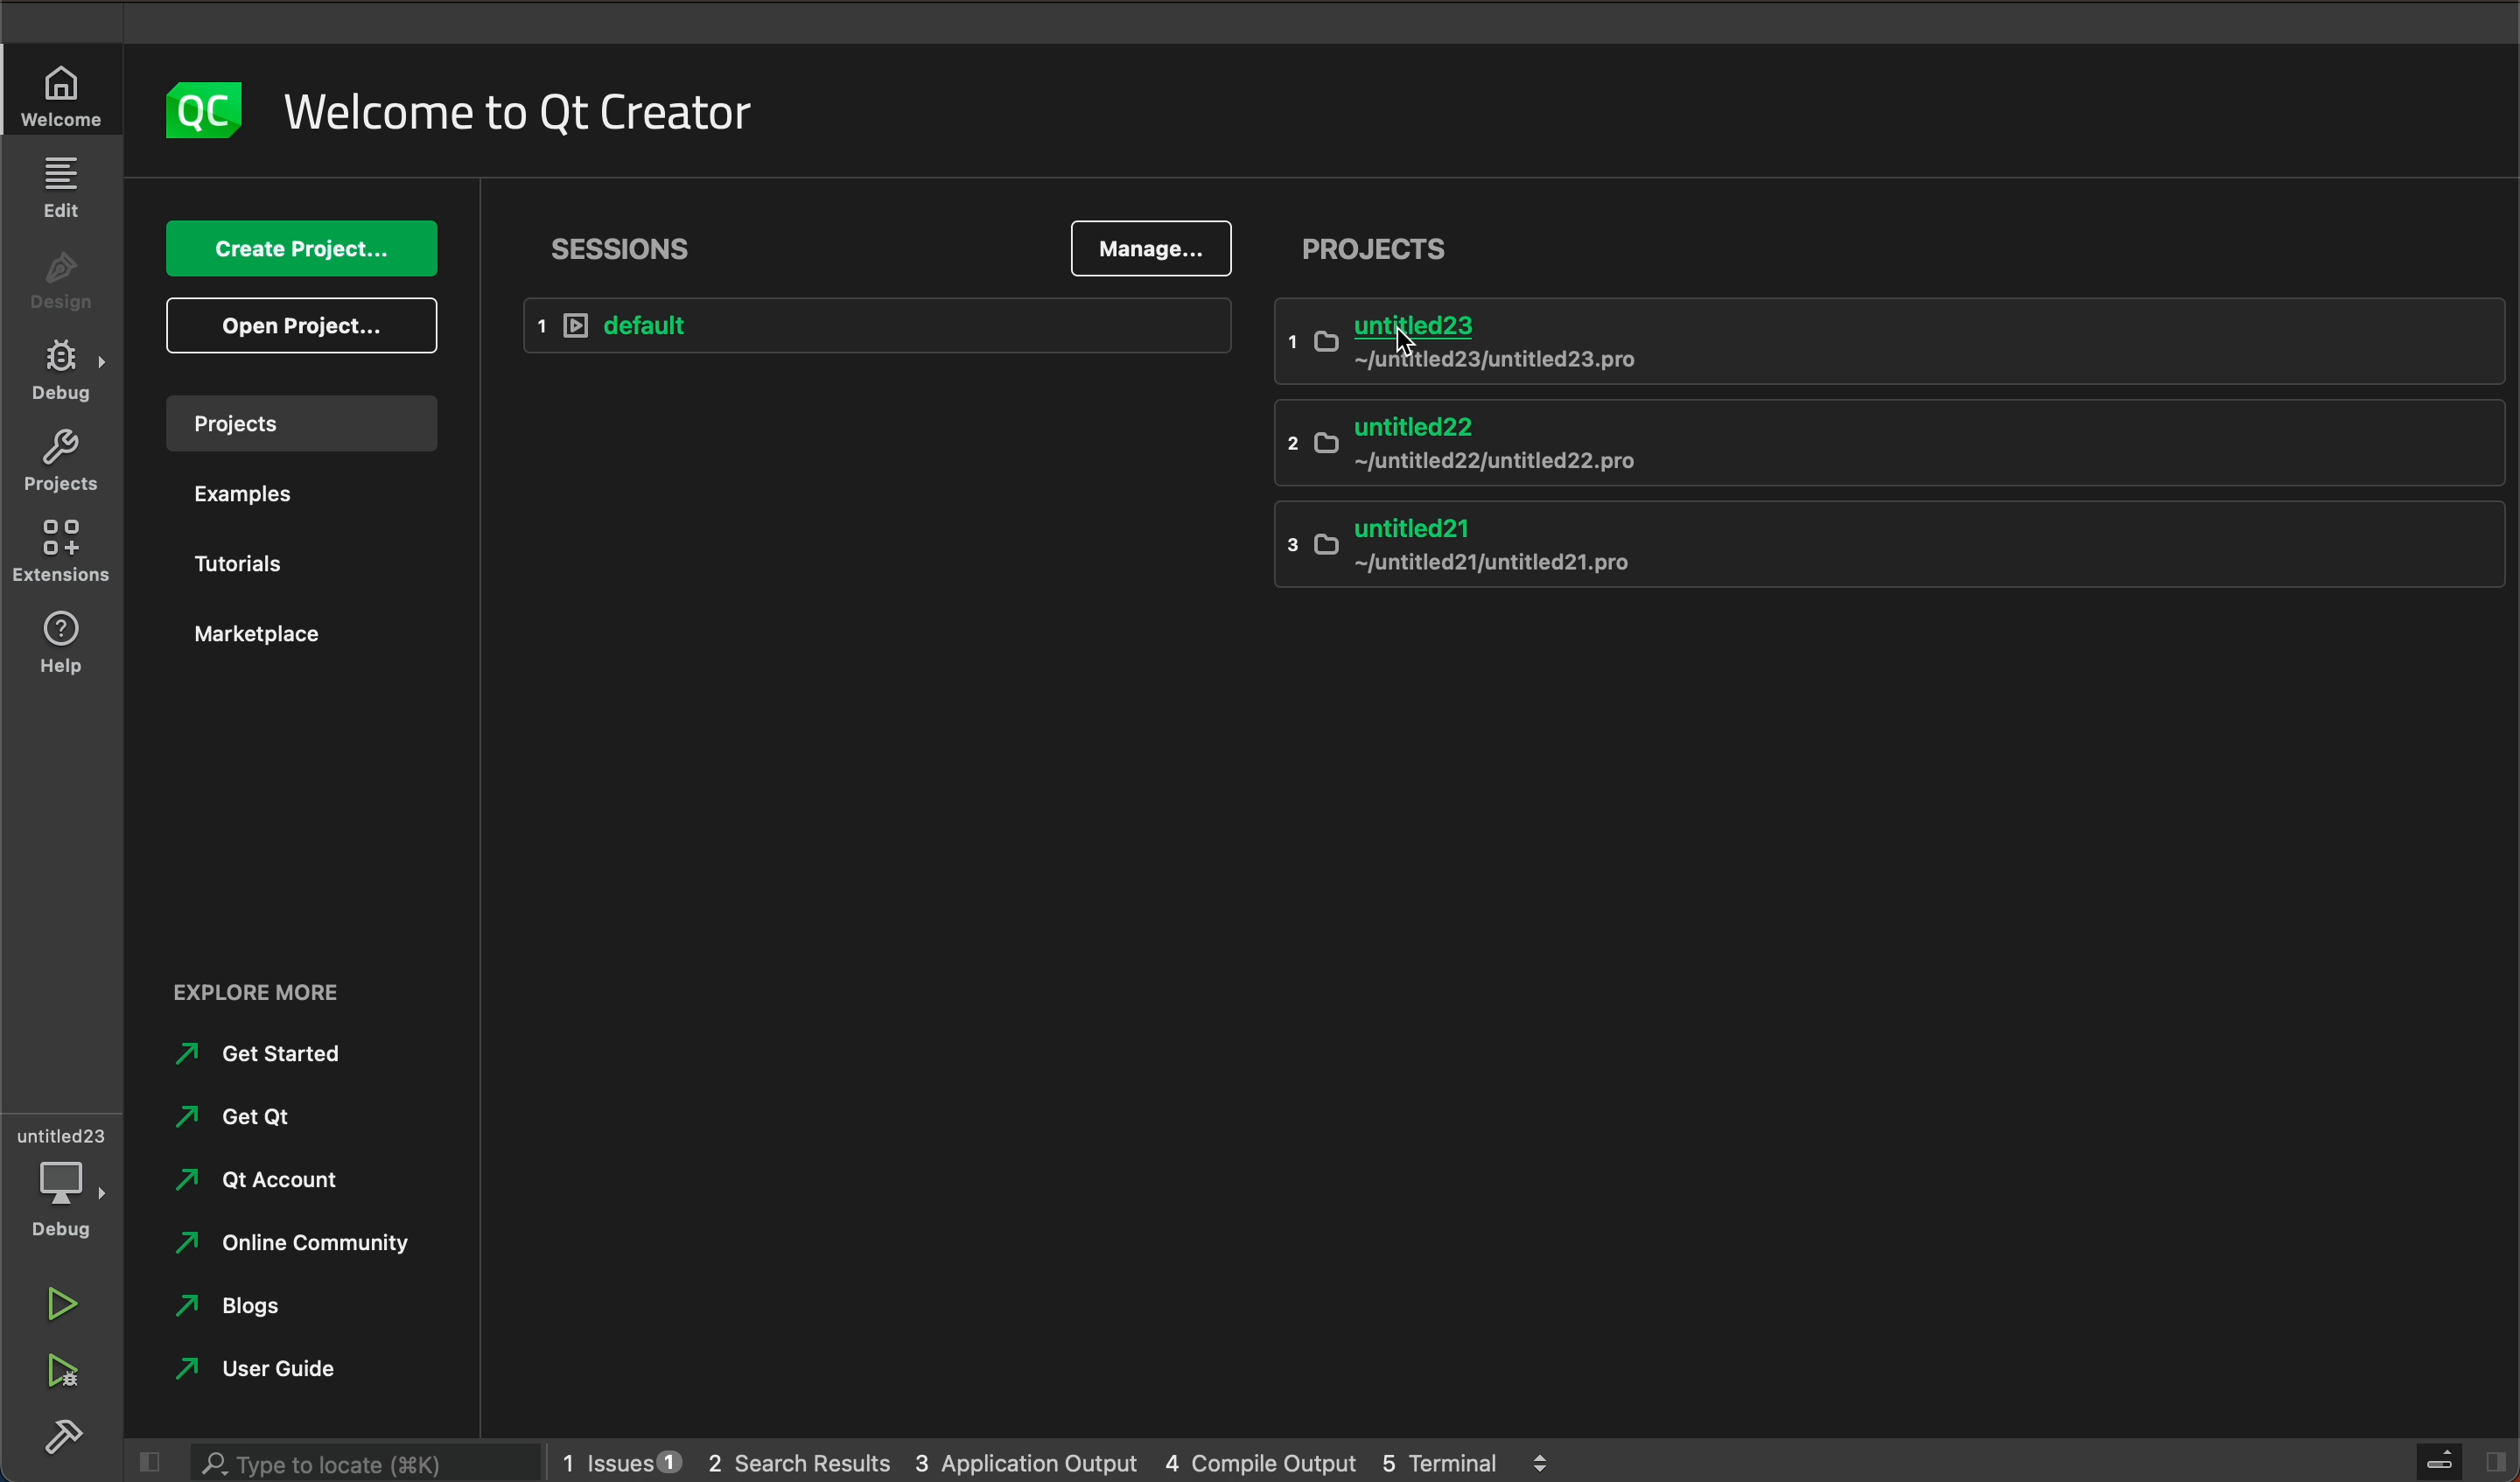  What do you see at coordinates (60, 465) in the screenshot?
I see `project` at bounding box center [60, 465].